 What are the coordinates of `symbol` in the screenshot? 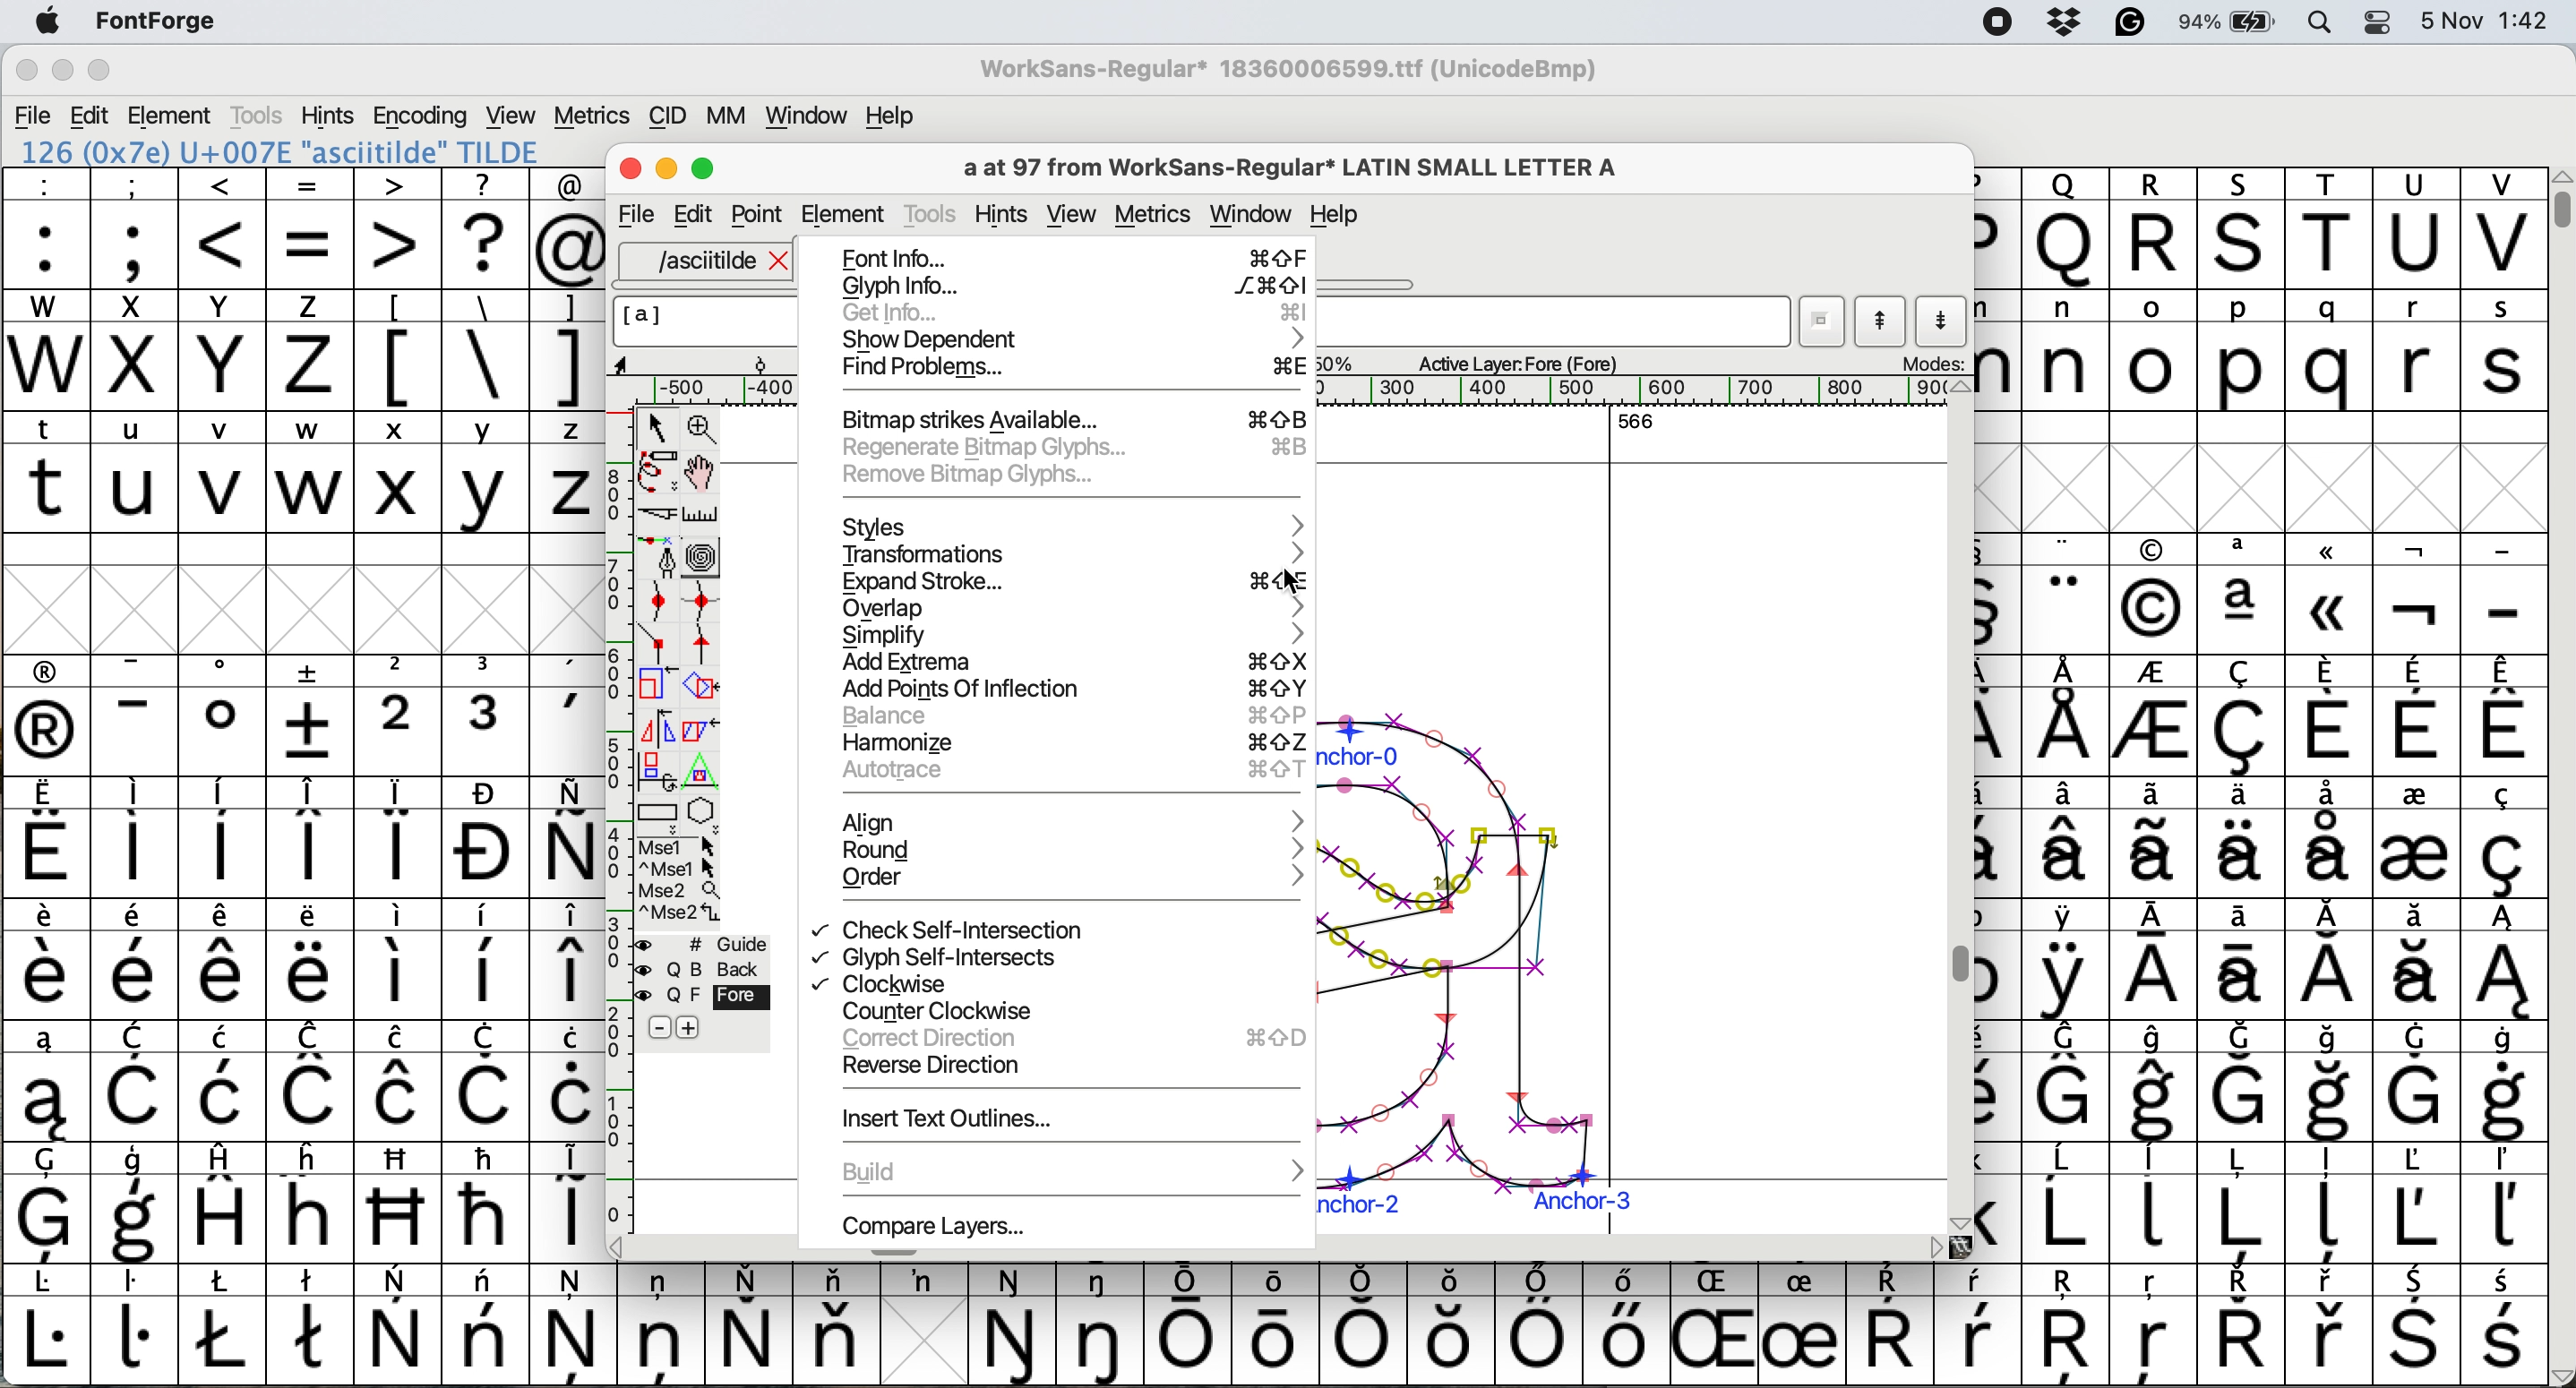 It's located at (2334, 1083).